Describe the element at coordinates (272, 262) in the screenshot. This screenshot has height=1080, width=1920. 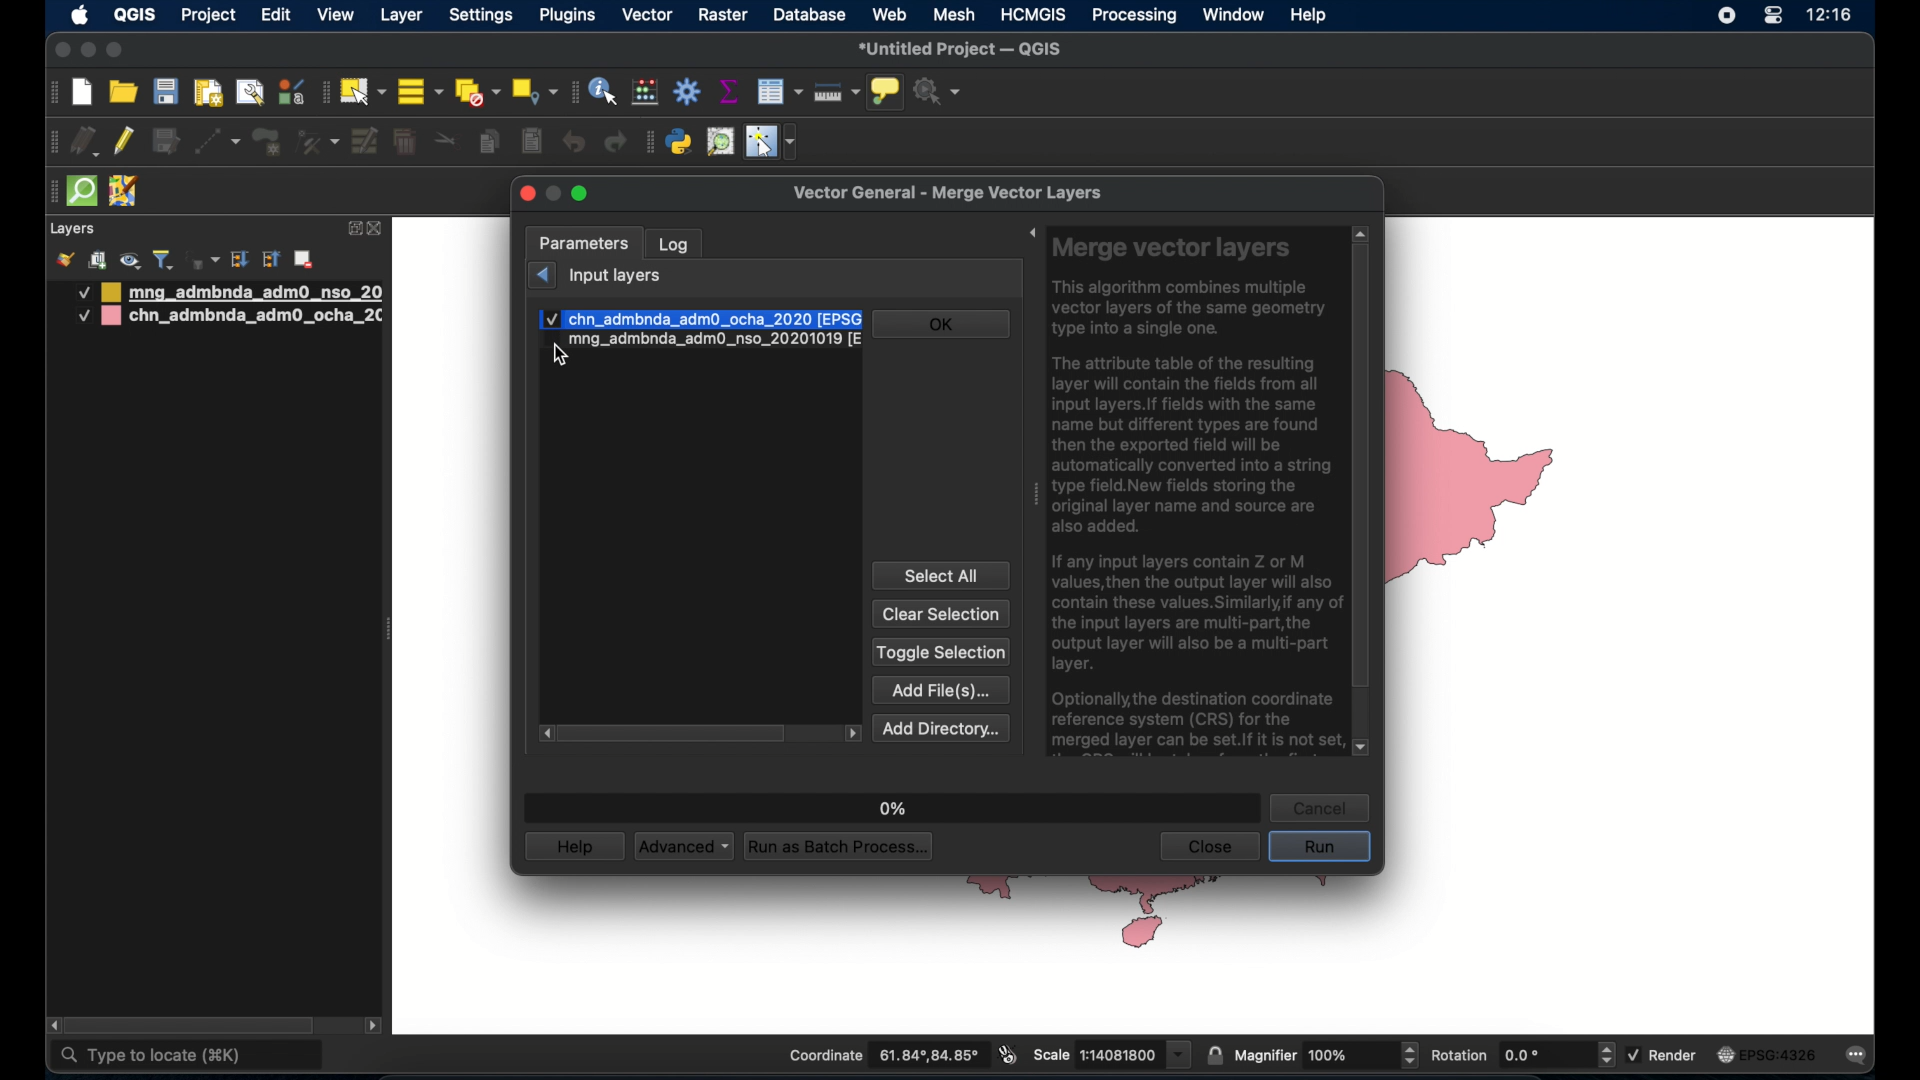
I see `collapse all ` at that location.